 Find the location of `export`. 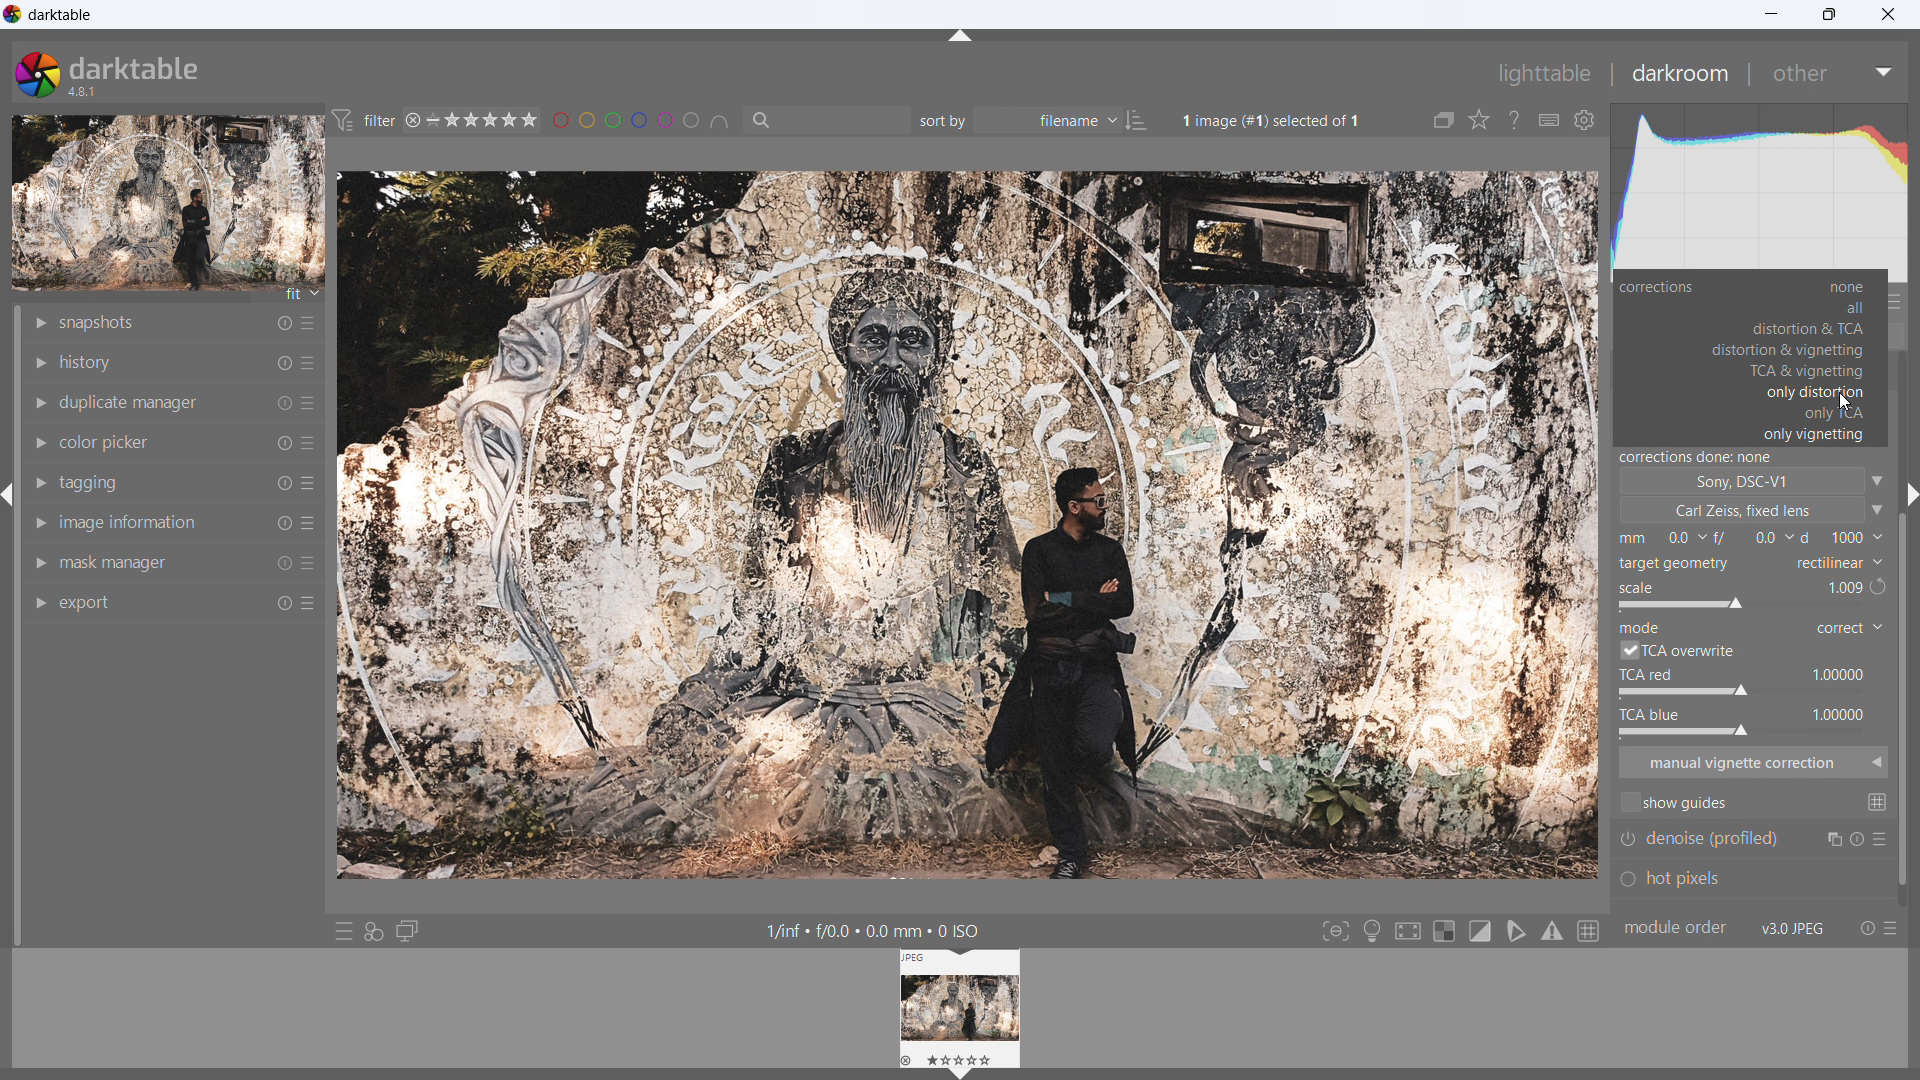

export is located at coordinates (86, 603).